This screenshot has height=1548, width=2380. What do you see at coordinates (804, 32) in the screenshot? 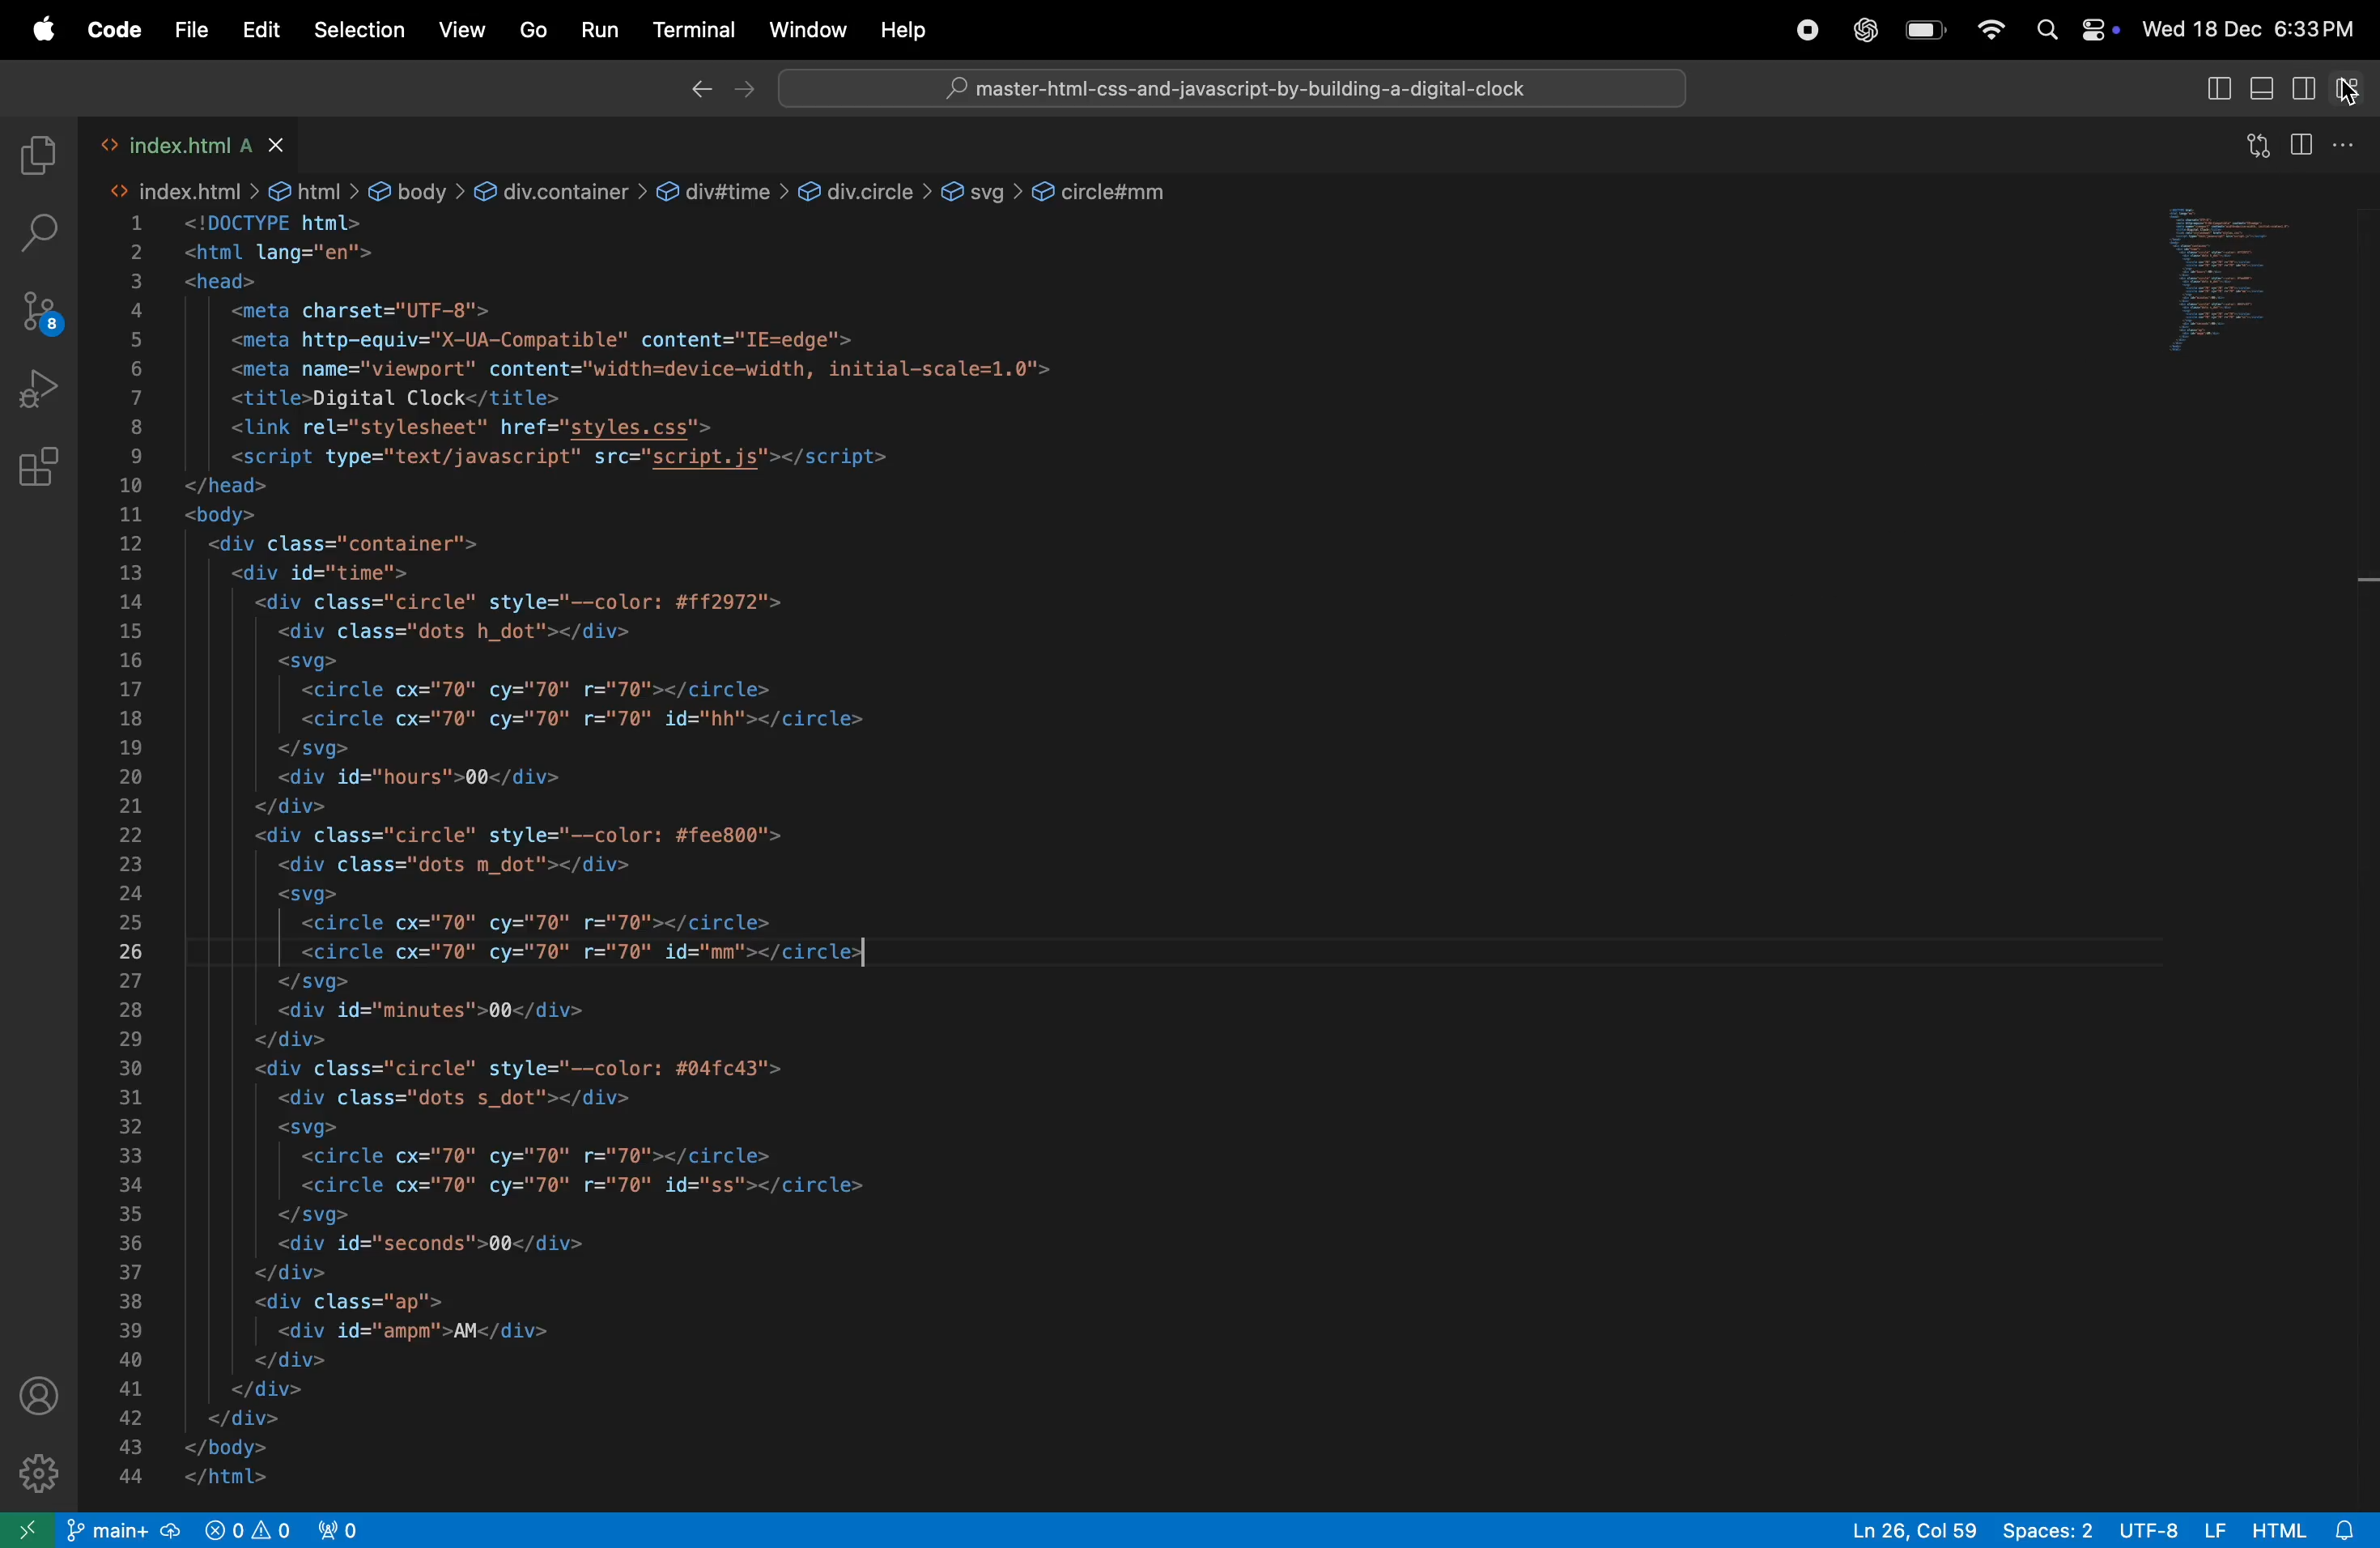
I see `Window` at bounding box center [804, 32].